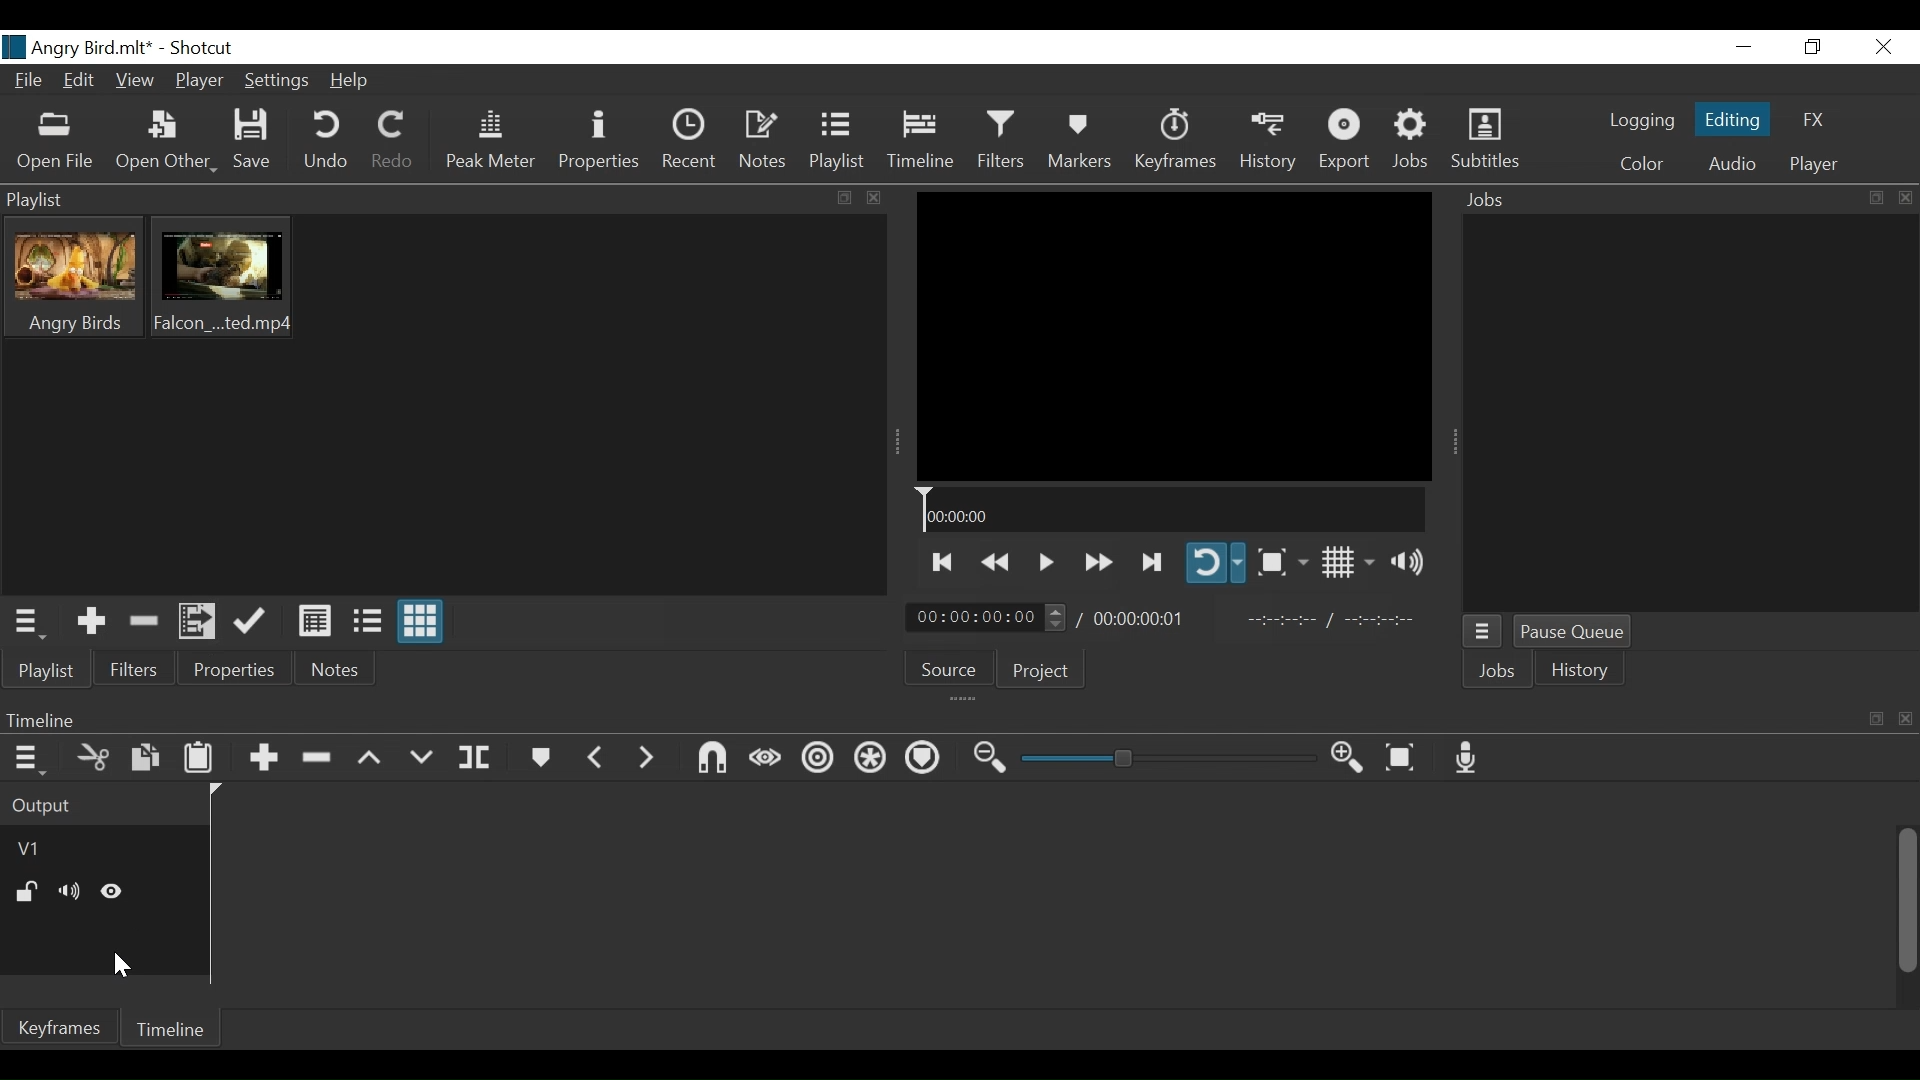 The width and height of the screenshot is (1920, 1080). What do you see at coordinates (649, 760) in the screenshot?
I see `Next marker` at bounding box center [649, 760].